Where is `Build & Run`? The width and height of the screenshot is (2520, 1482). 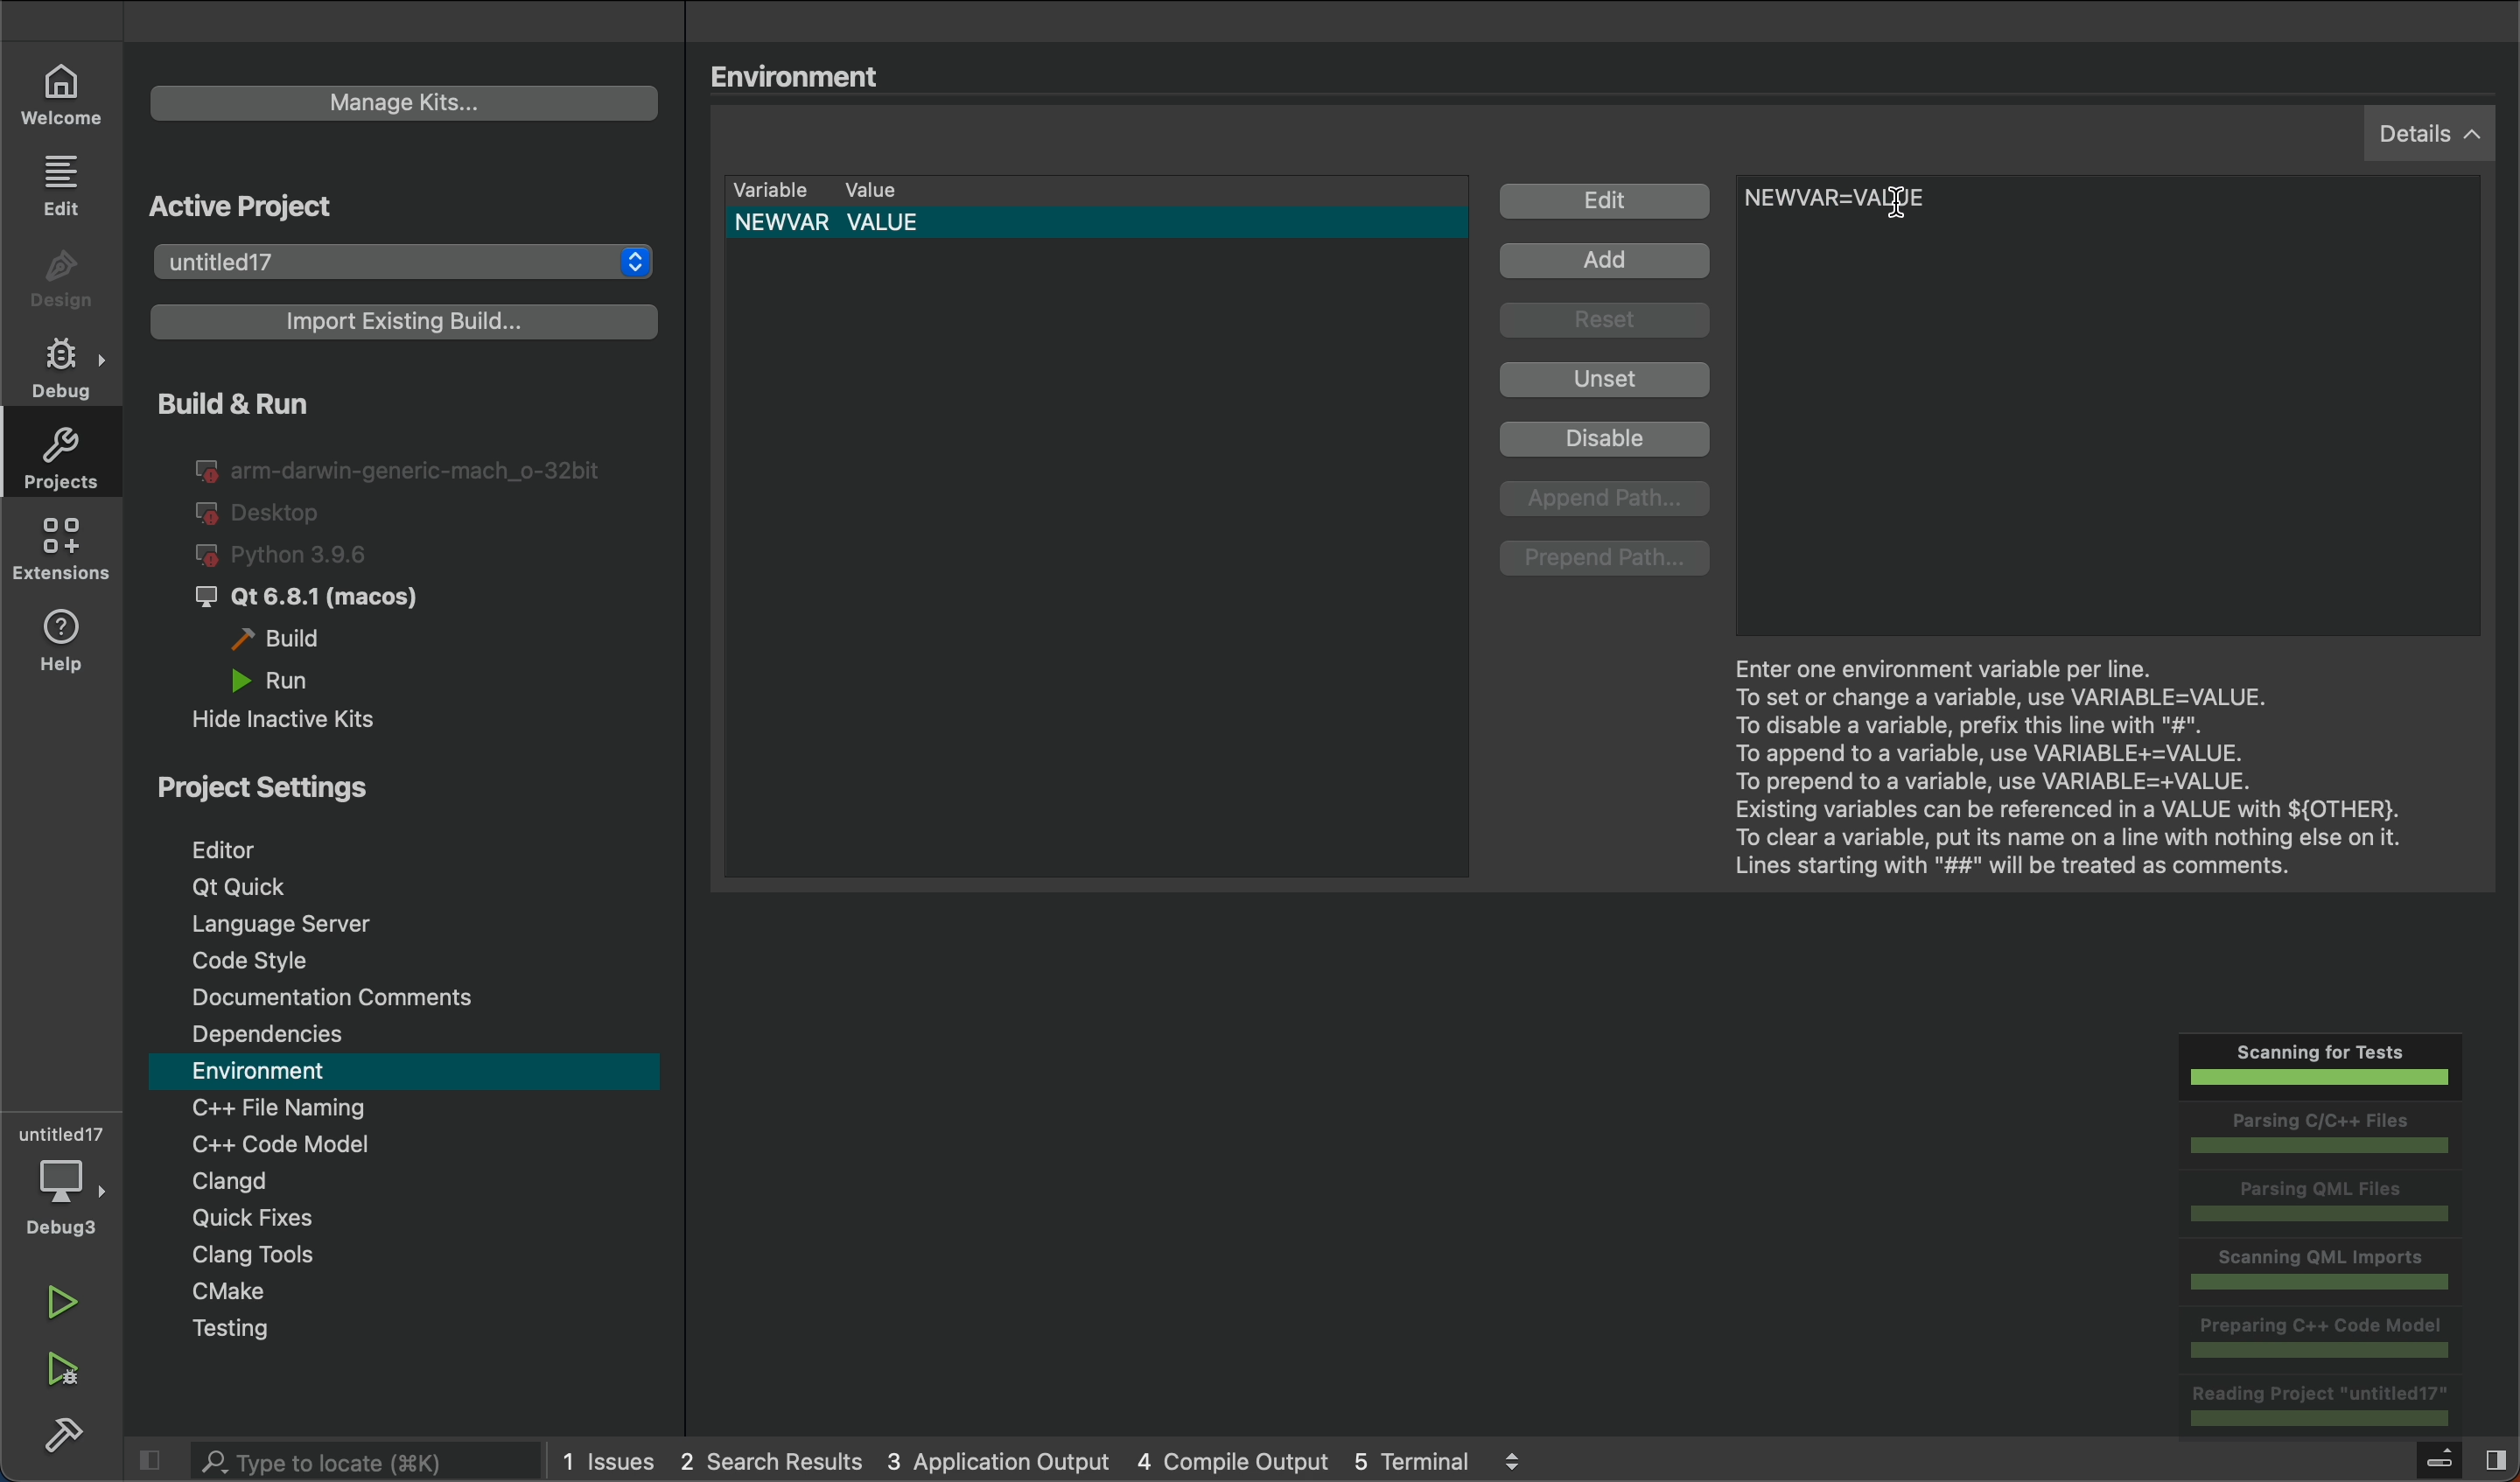 Build & Run is located at coordinates (302, 402).